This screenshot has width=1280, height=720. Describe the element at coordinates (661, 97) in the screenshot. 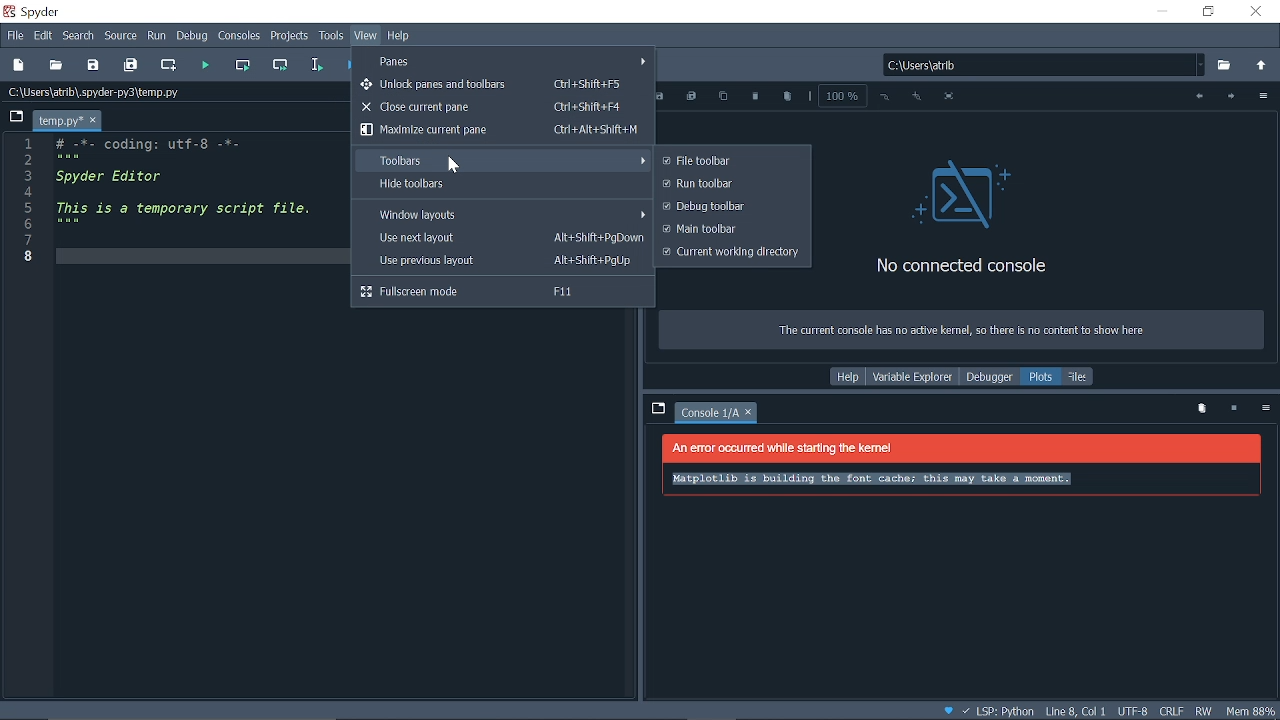

I see `Save plot as` at that location.